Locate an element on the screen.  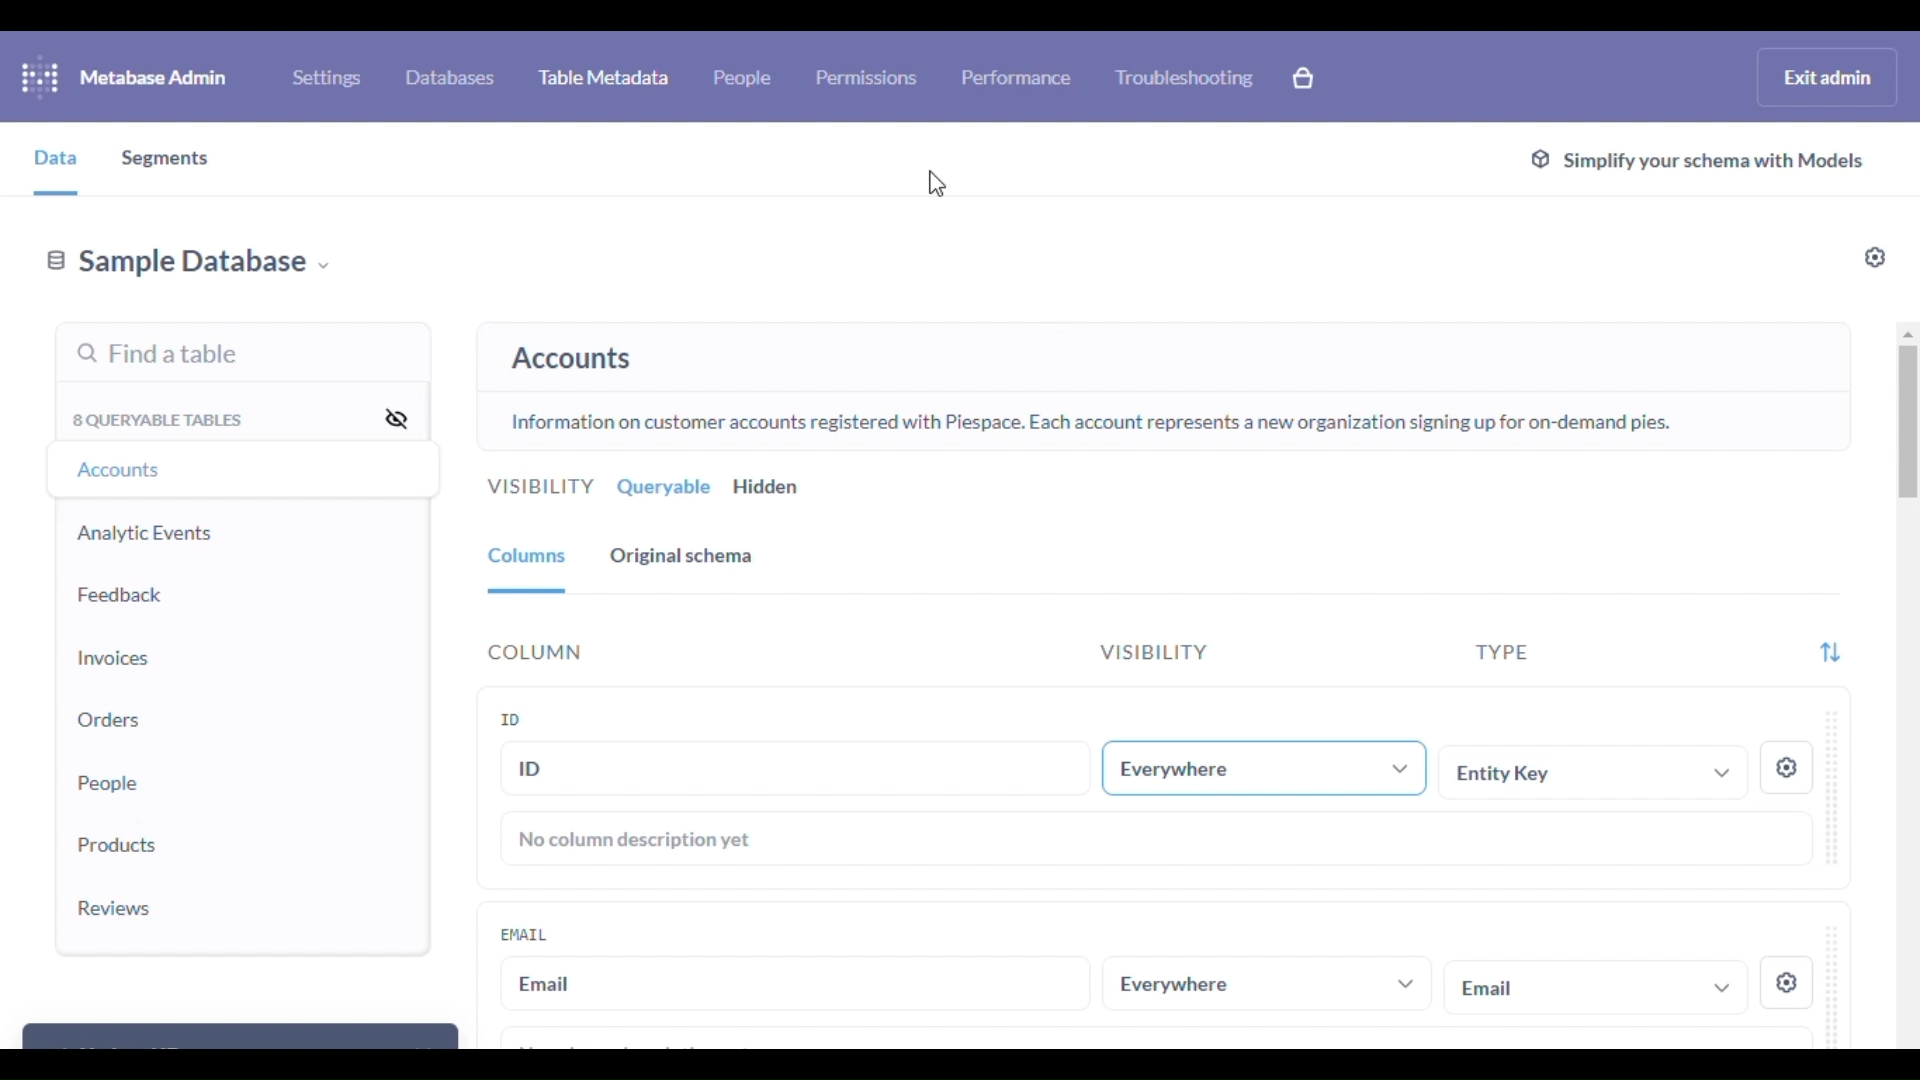
cursor is located at coordinates (942, 182).